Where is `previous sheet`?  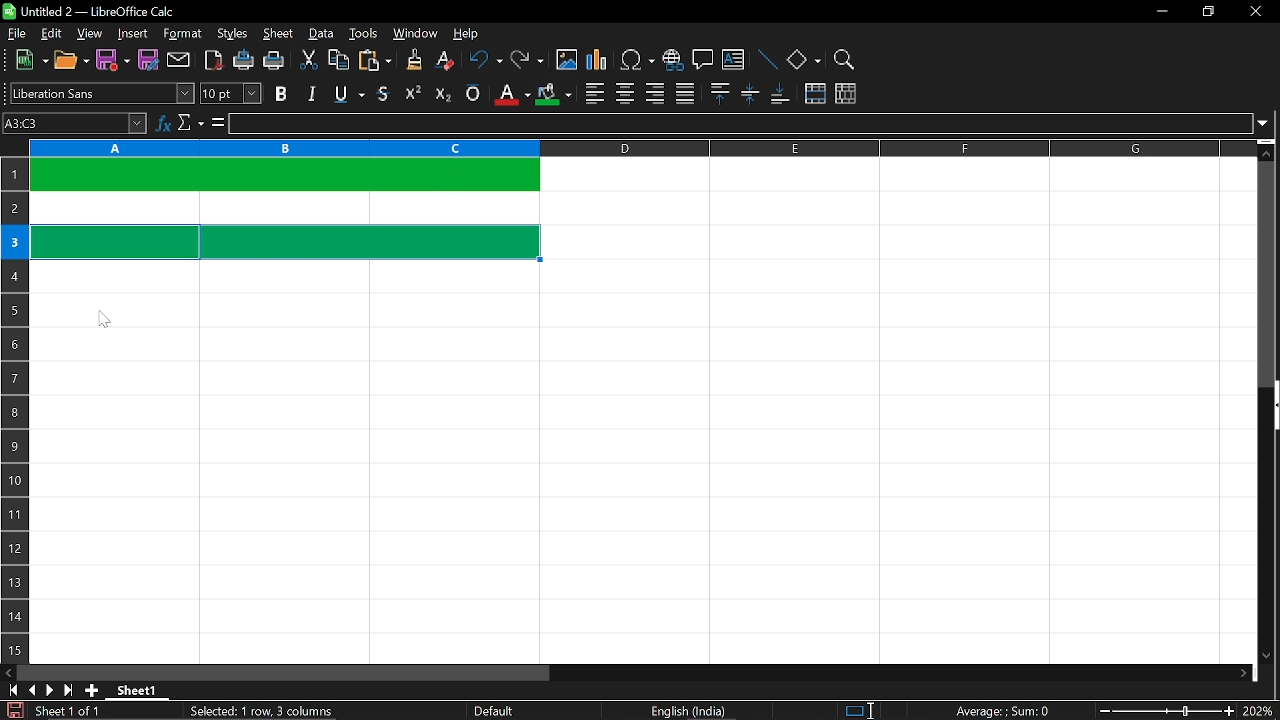 previous sheet is located at coordinates (30, 690).